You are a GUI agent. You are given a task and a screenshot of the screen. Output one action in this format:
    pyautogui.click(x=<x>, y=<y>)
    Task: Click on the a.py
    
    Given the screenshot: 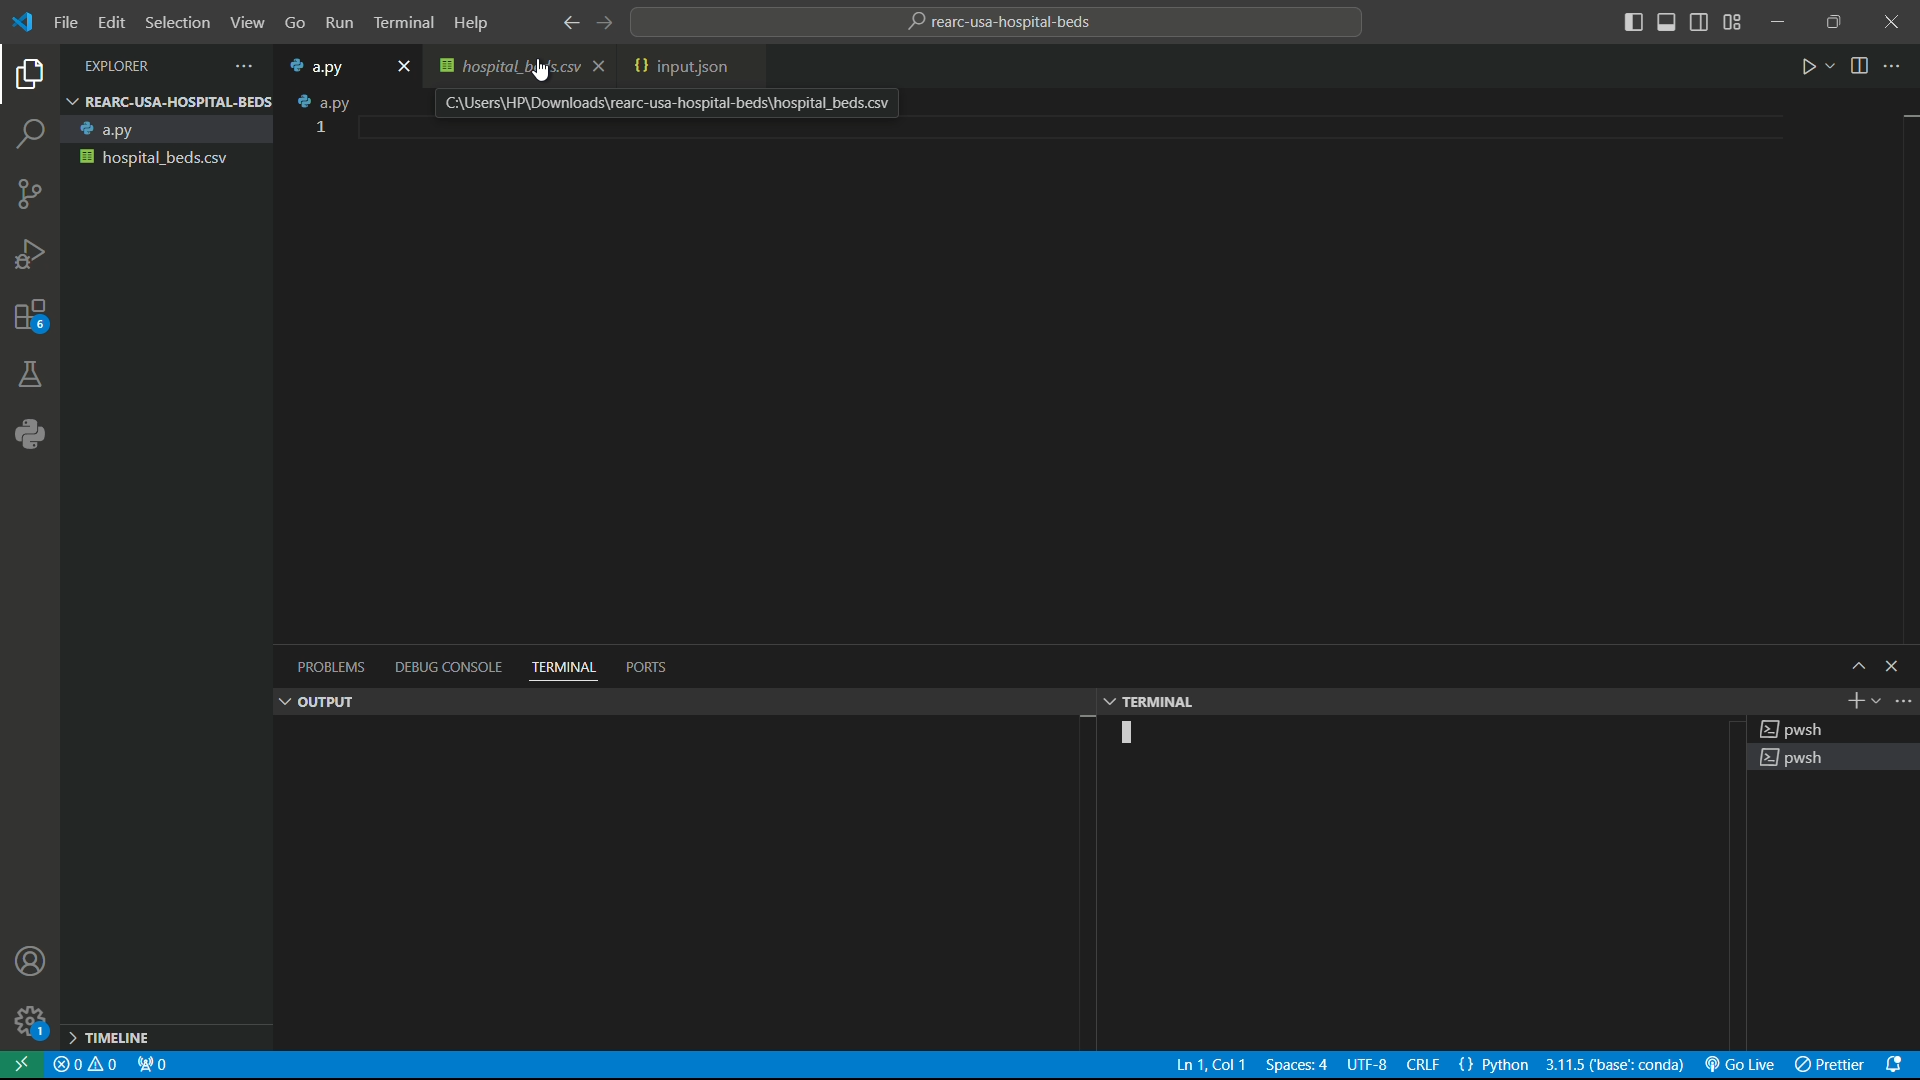 What is the action you would take?
    pyautogui.click(x=323, y=65)
    